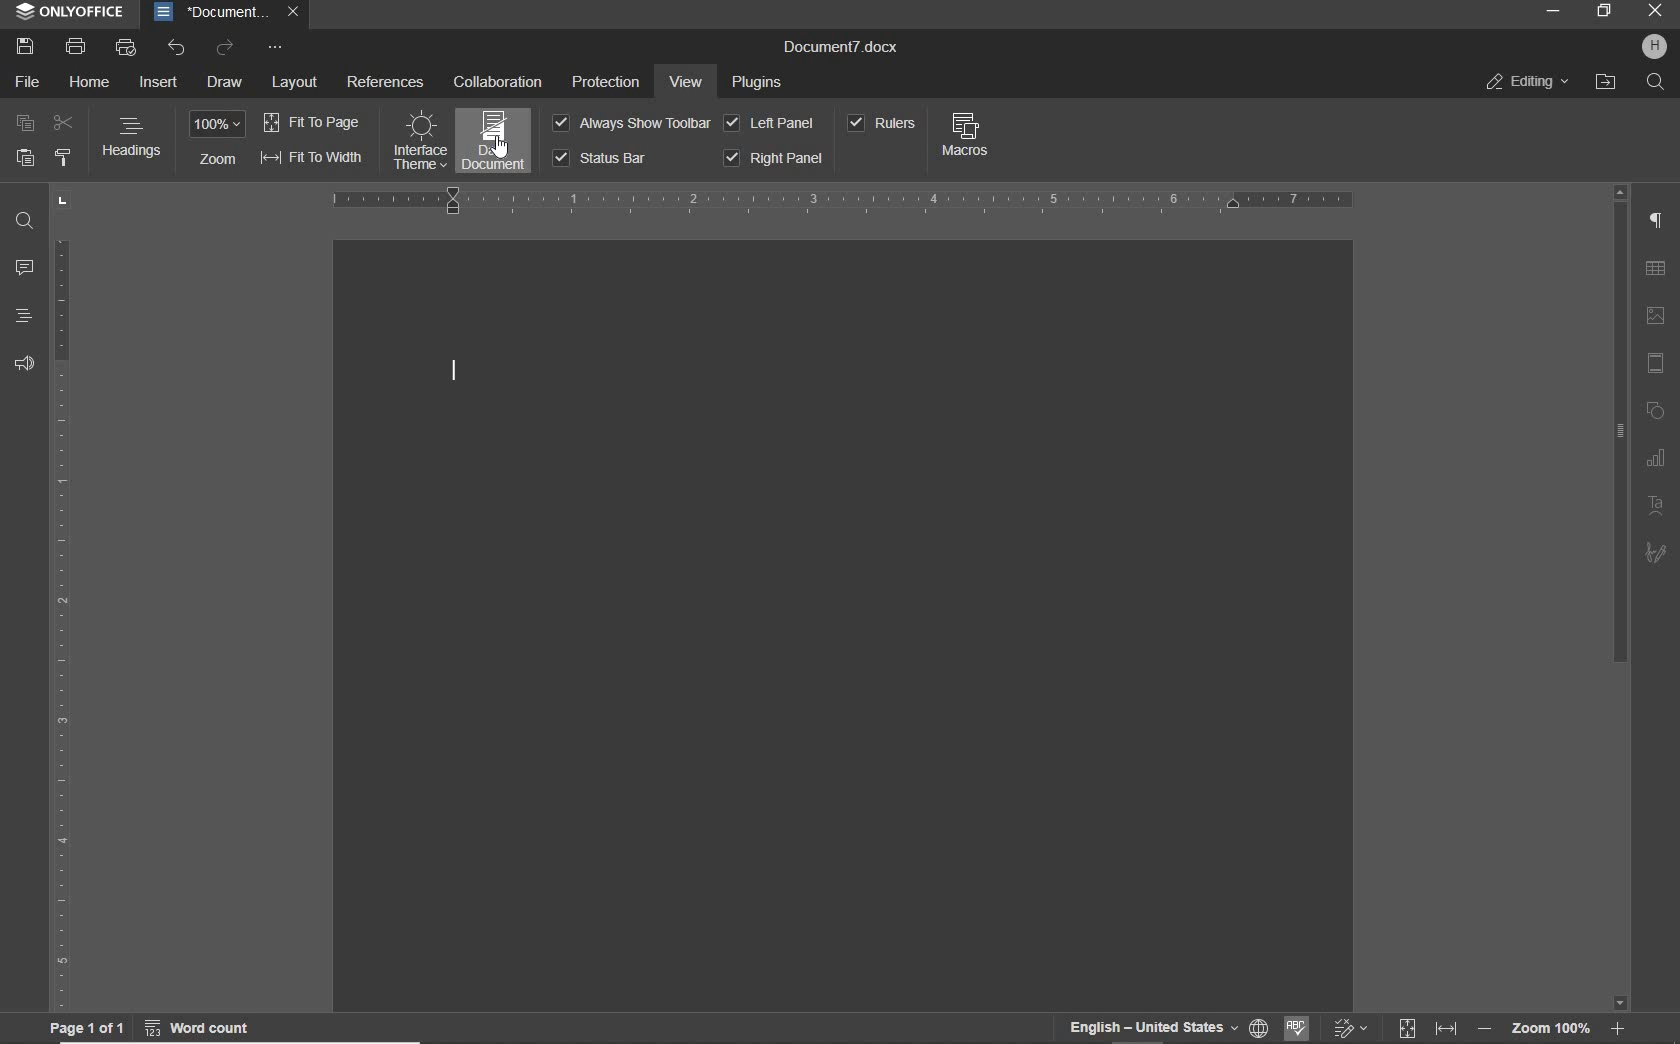  Describe the element at coordinates (24, 157) in the screenshot. I see `PASTE` at that location.